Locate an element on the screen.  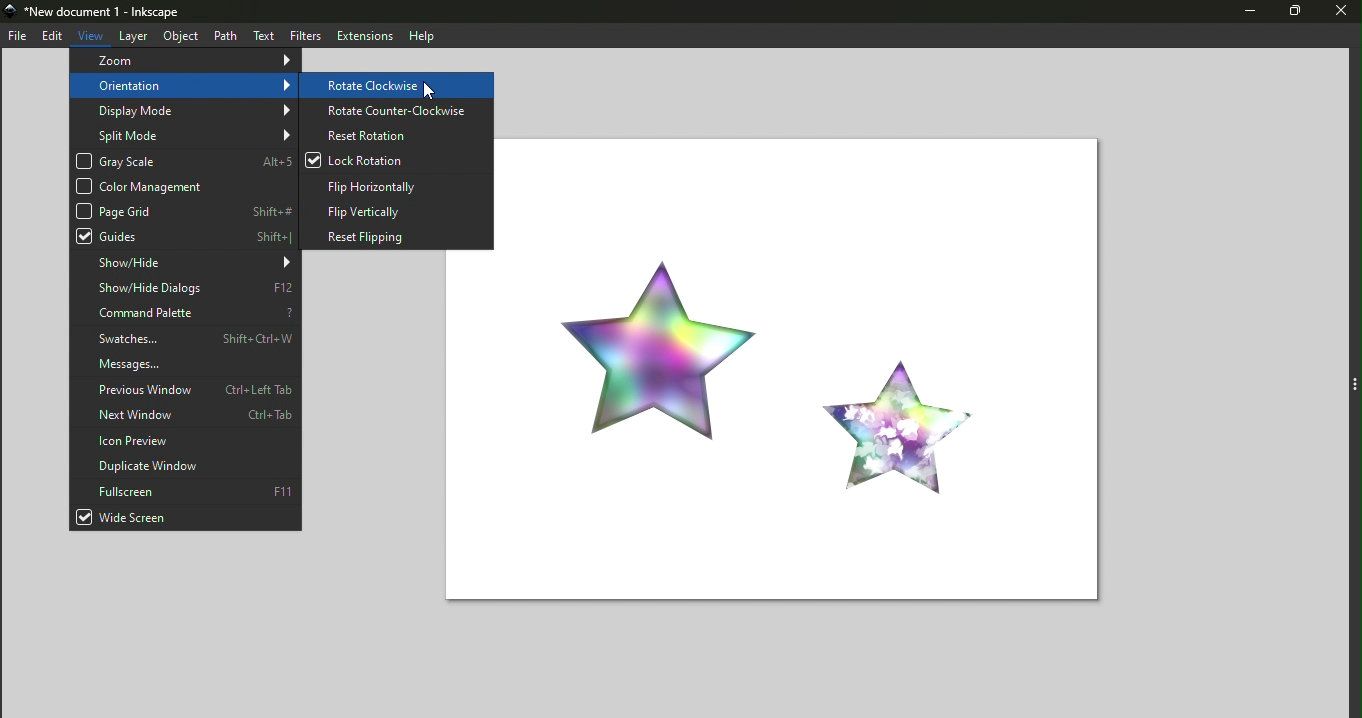
Guides is located at coordinates (184, 236).